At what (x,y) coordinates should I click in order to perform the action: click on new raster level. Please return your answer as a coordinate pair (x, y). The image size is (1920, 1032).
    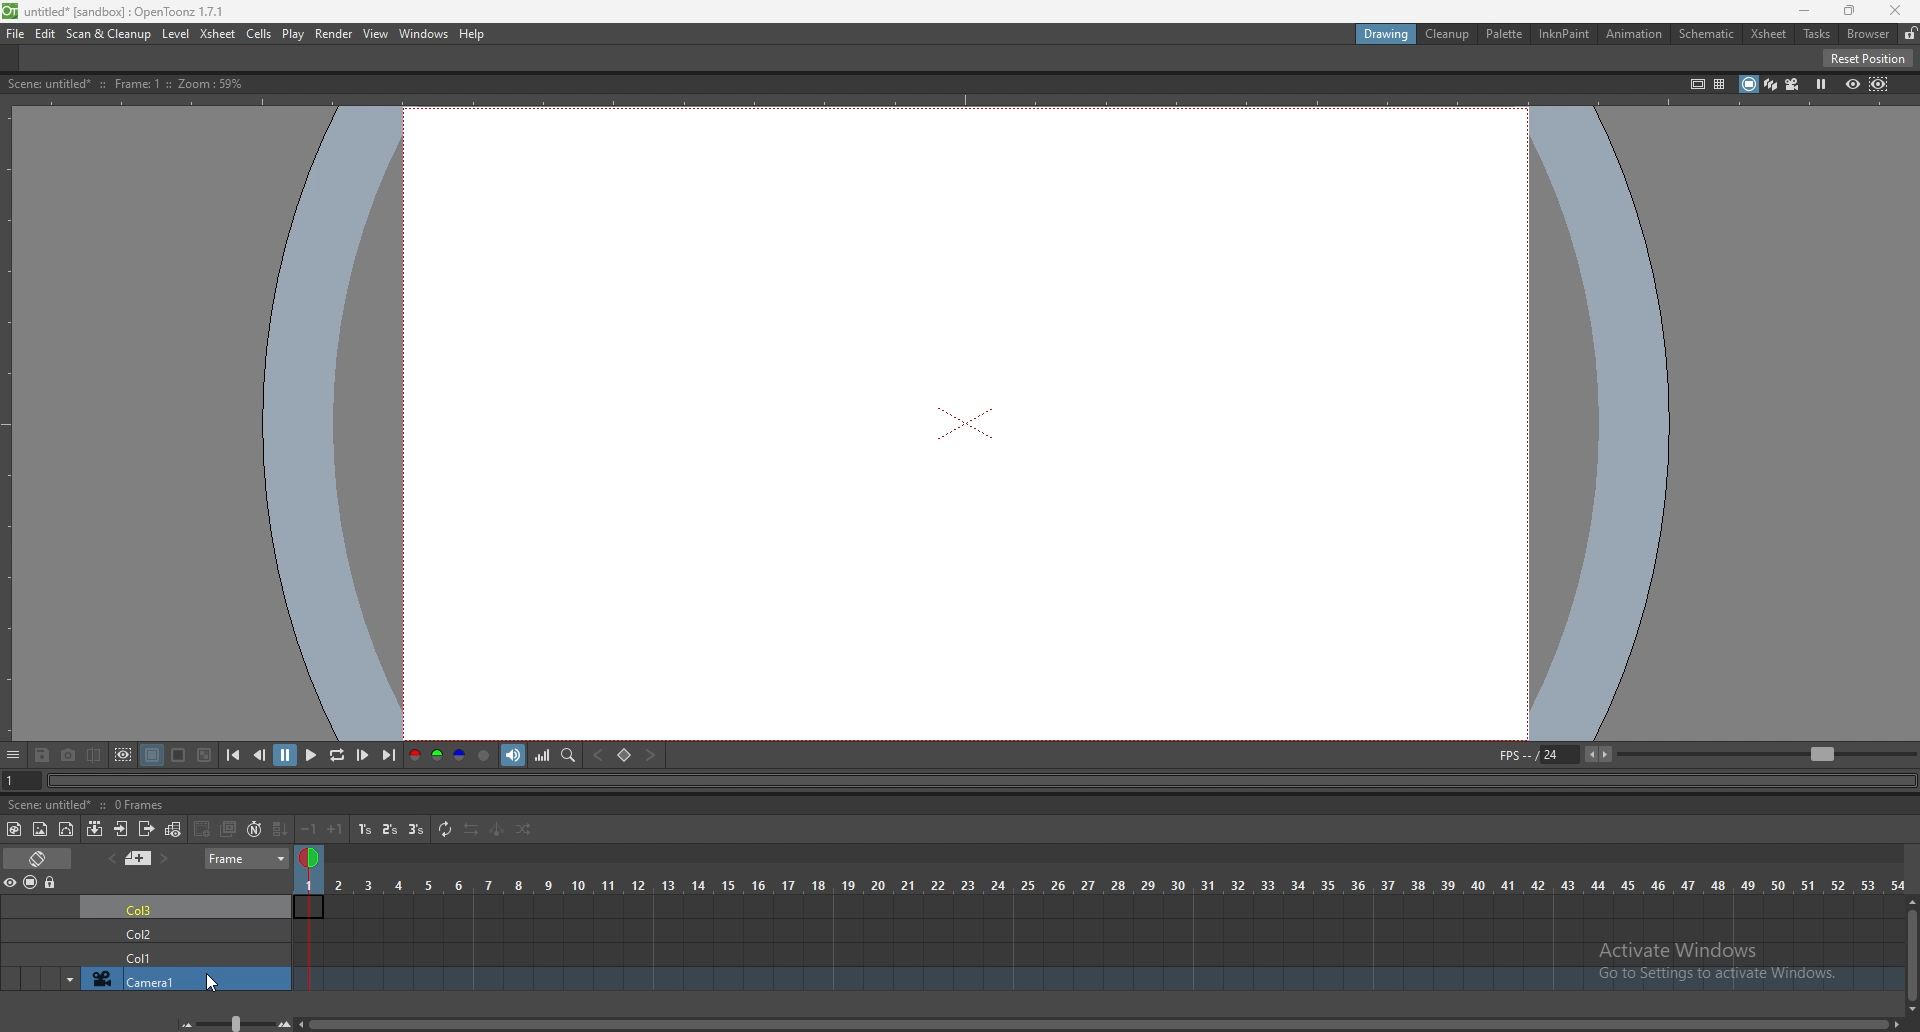
    Looking at the image, I should click on (40, 829).